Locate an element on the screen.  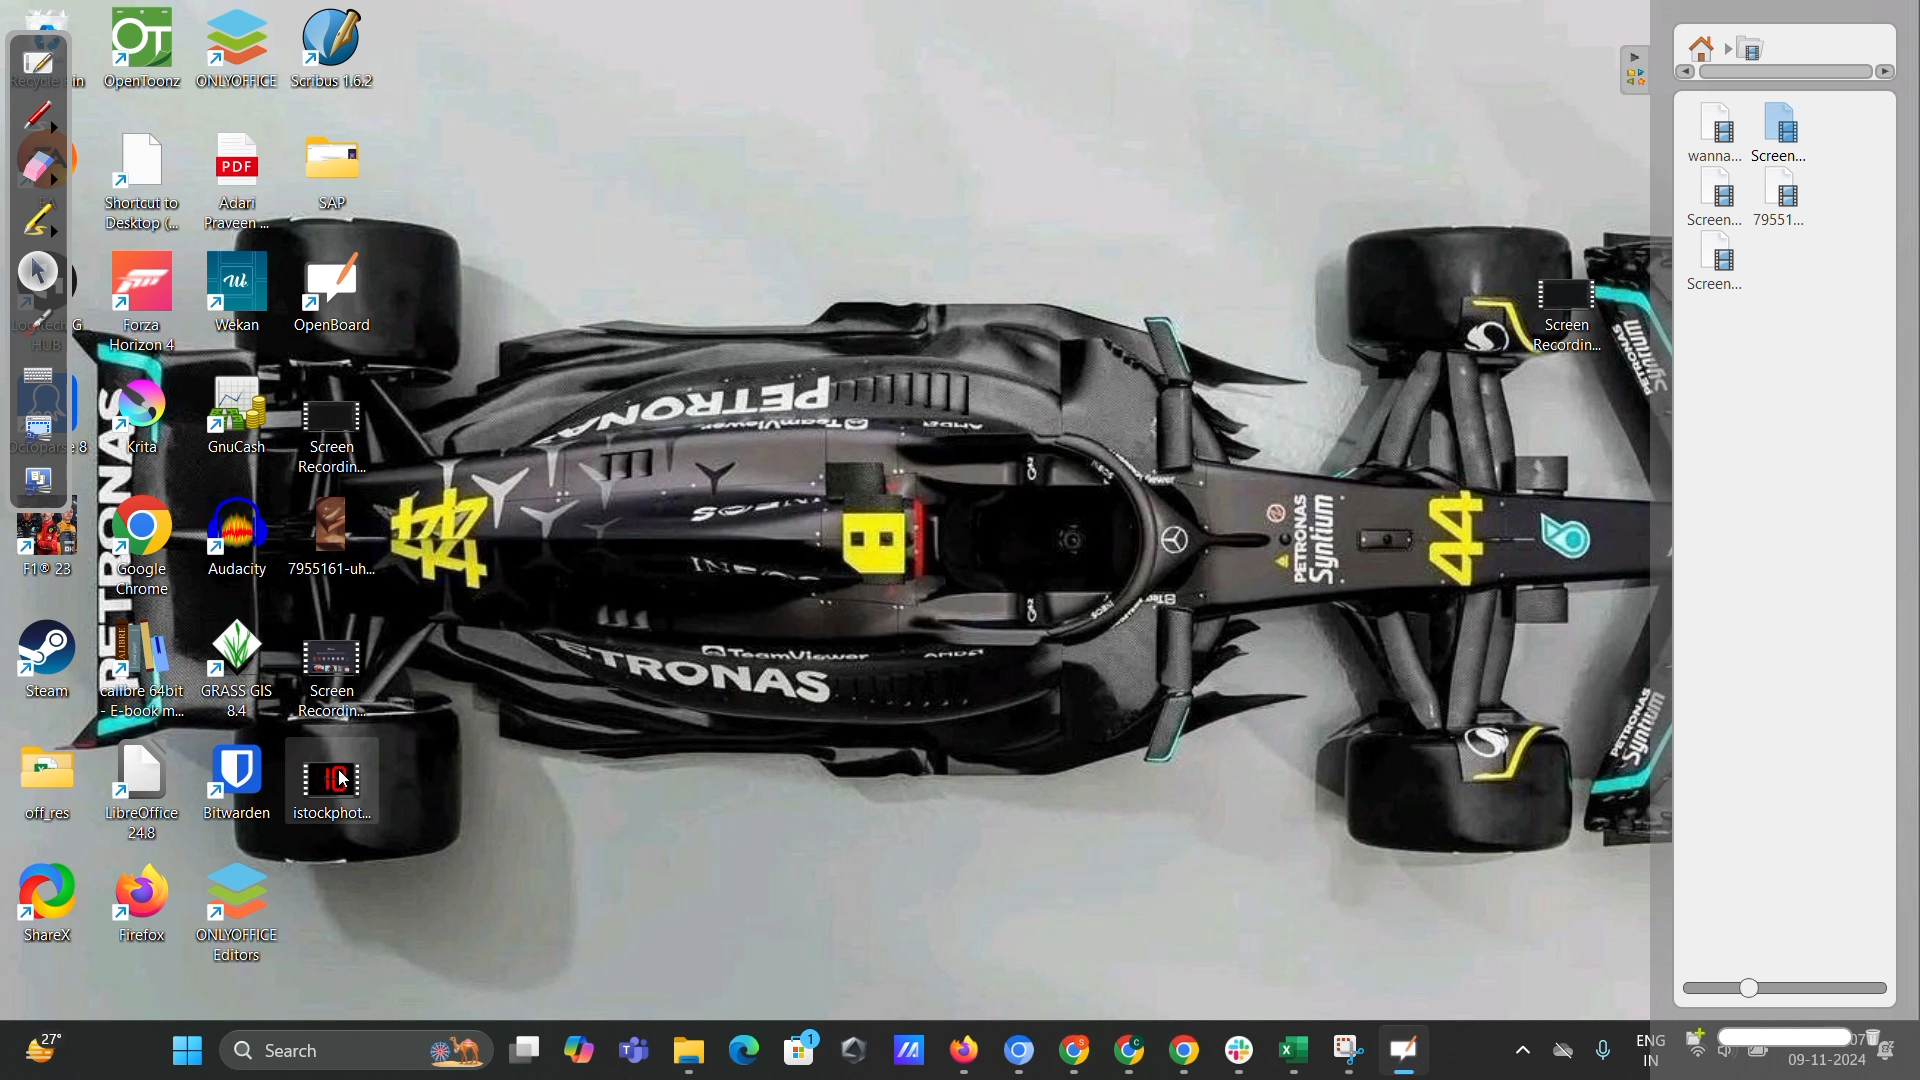
microsoft edge is located at coordinates (739, 1053).